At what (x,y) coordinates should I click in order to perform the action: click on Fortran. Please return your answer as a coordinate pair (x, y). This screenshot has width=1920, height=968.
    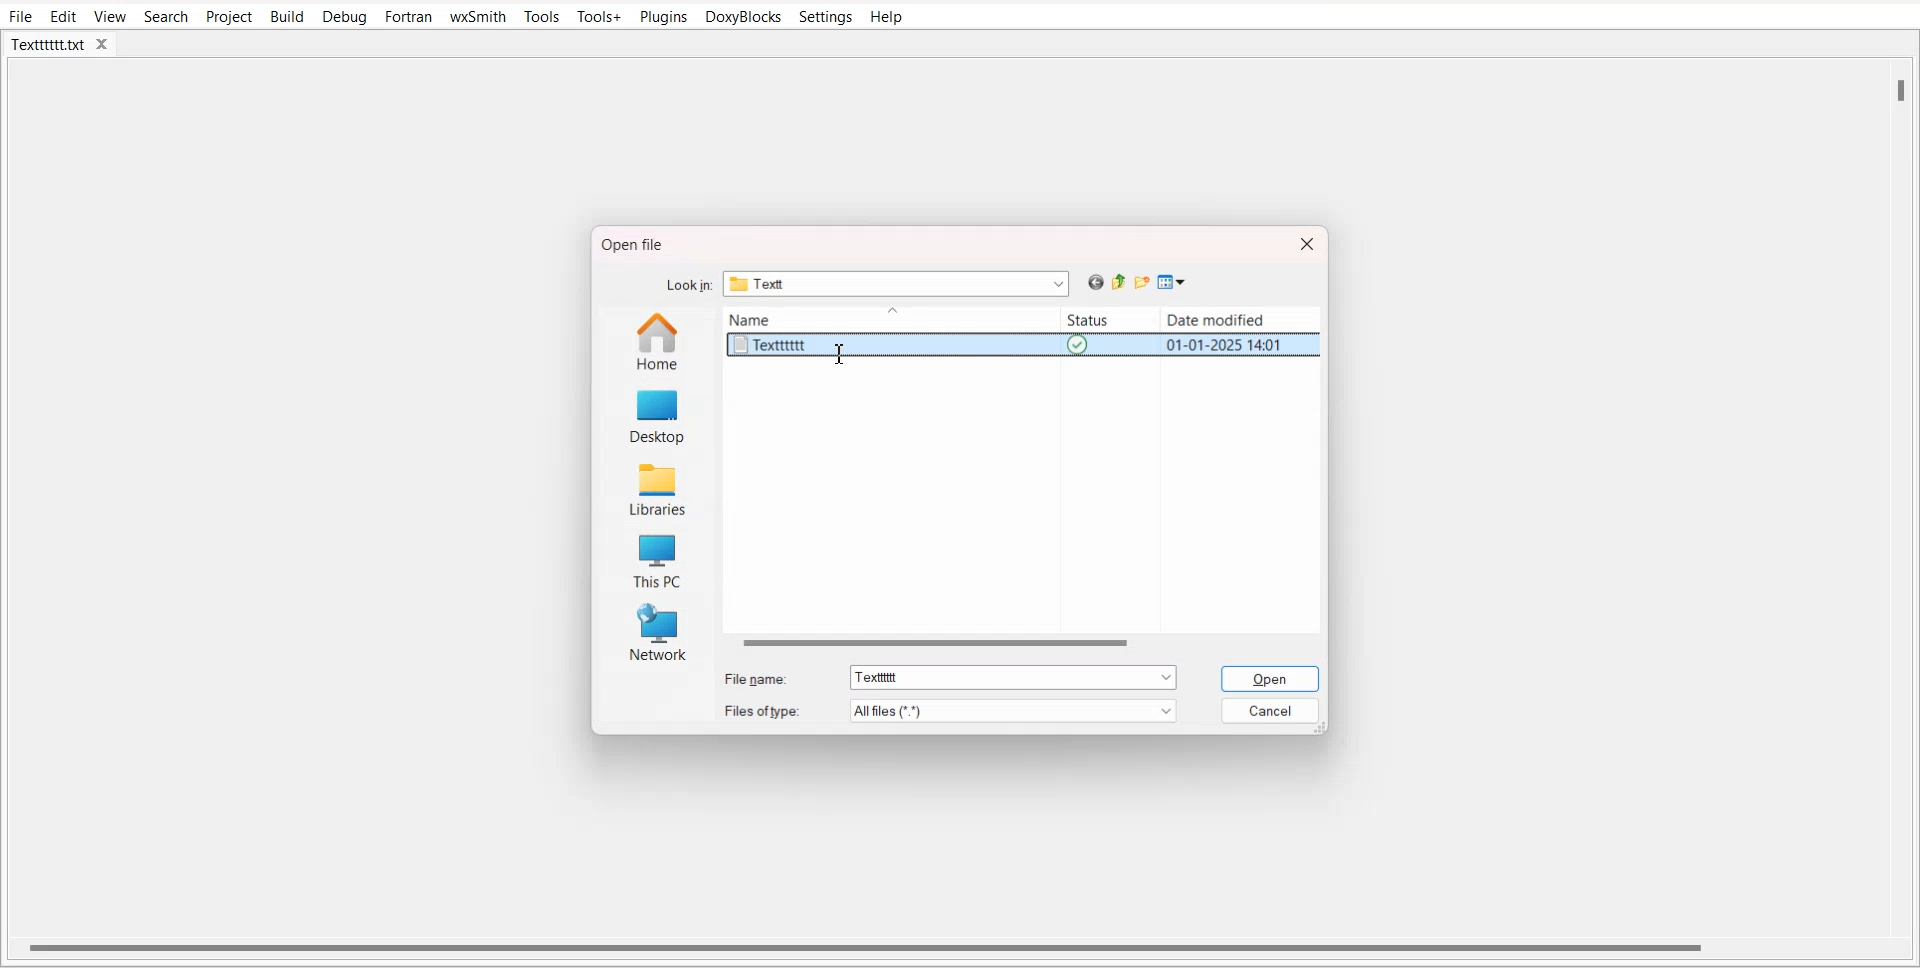
    Looking at the image, I should click on (409, 16).